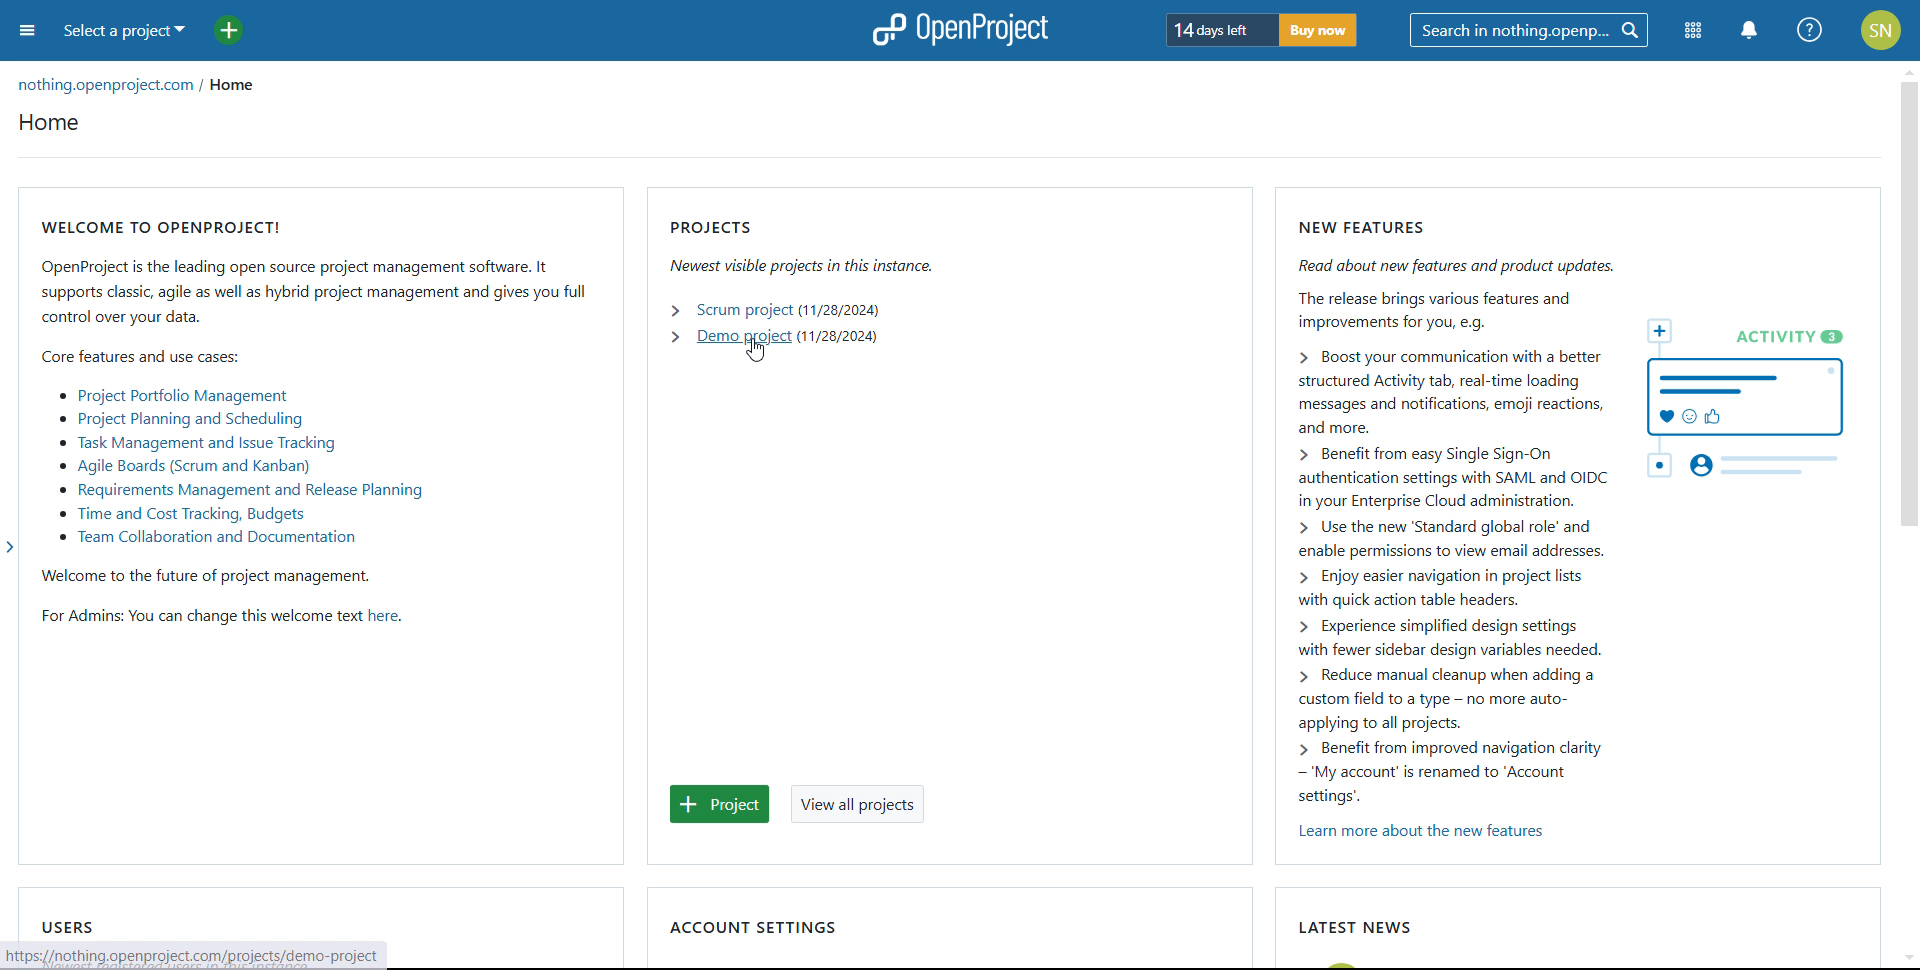  Describe the element at coordinates (723, 227) in the screenshot. I see `projects` at that location.